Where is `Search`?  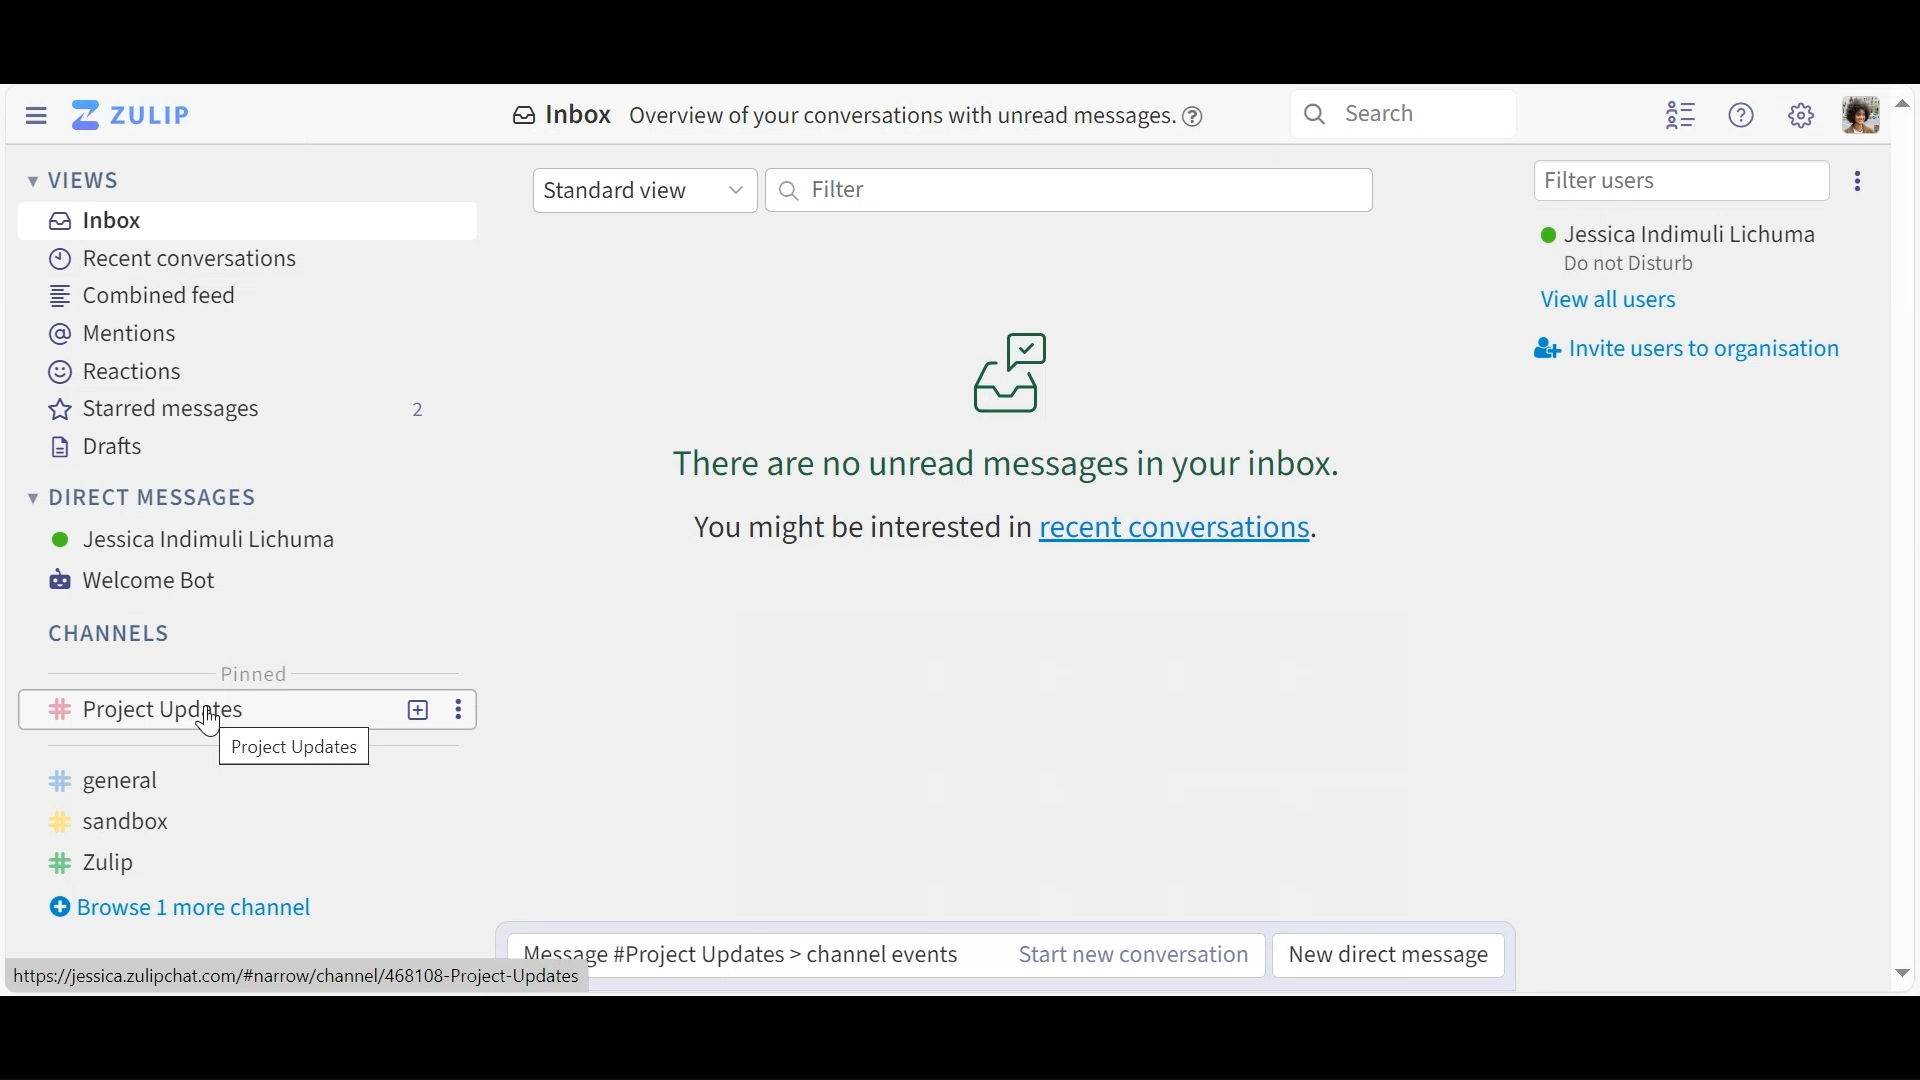
Search is located at coordinates (1383, 114).